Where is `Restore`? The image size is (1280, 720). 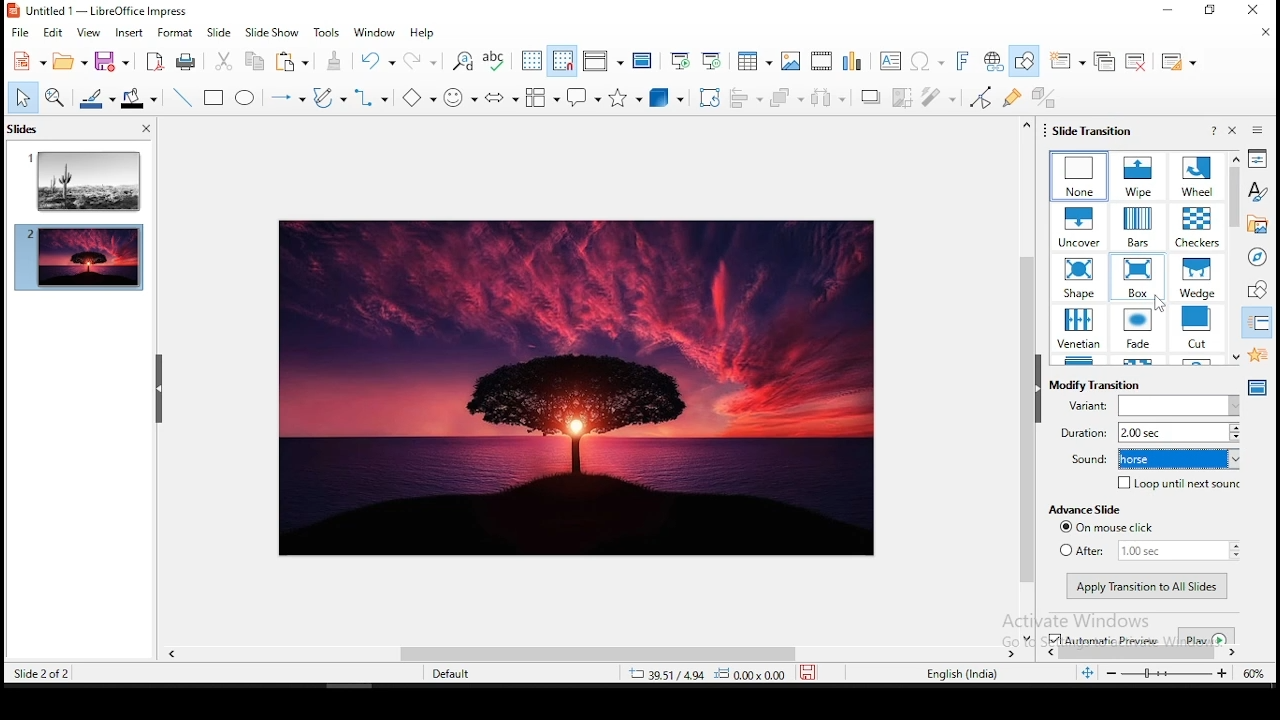 Restore is located at coordinates (1207, 10).